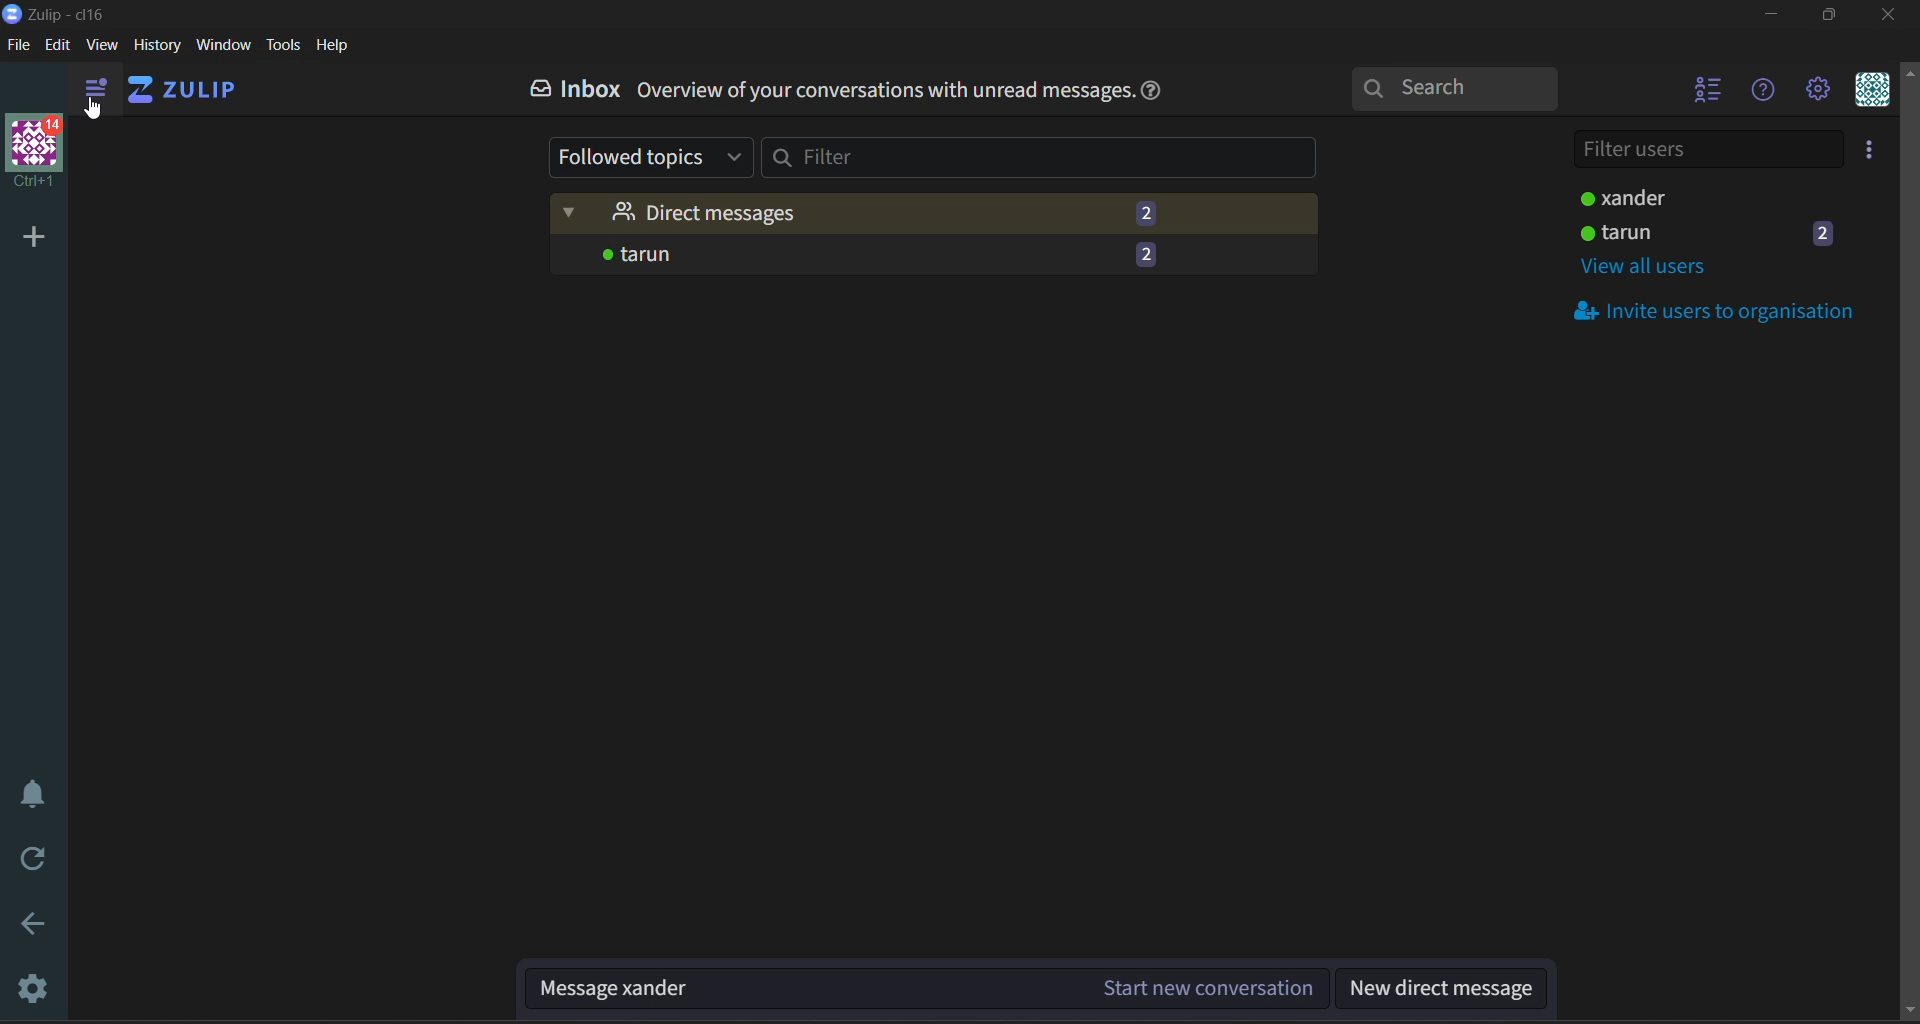 Image resolution: width=1920 pixels, height=1024 pixels. I want to click on enable do not disturb, so click(34, 797).